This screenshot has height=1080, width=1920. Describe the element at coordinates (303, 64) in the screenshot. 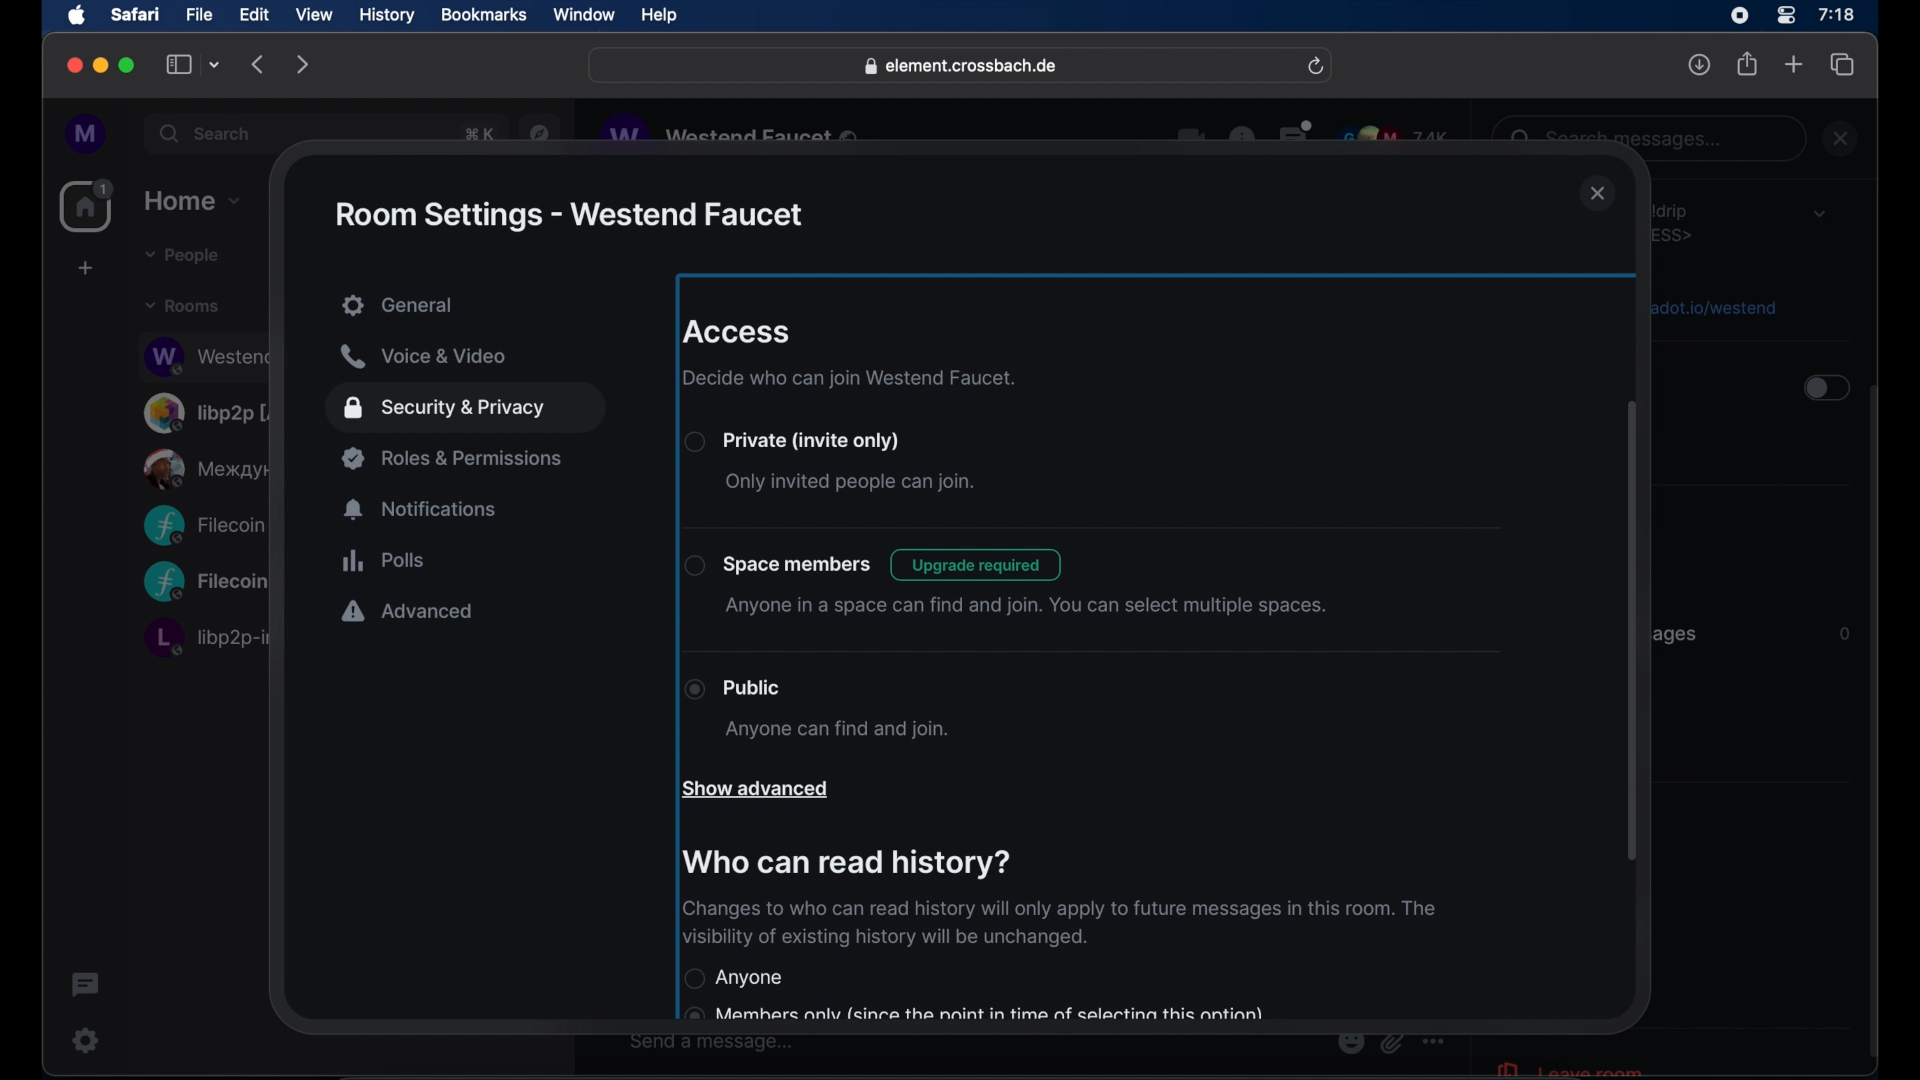

I see `forward` at that location.